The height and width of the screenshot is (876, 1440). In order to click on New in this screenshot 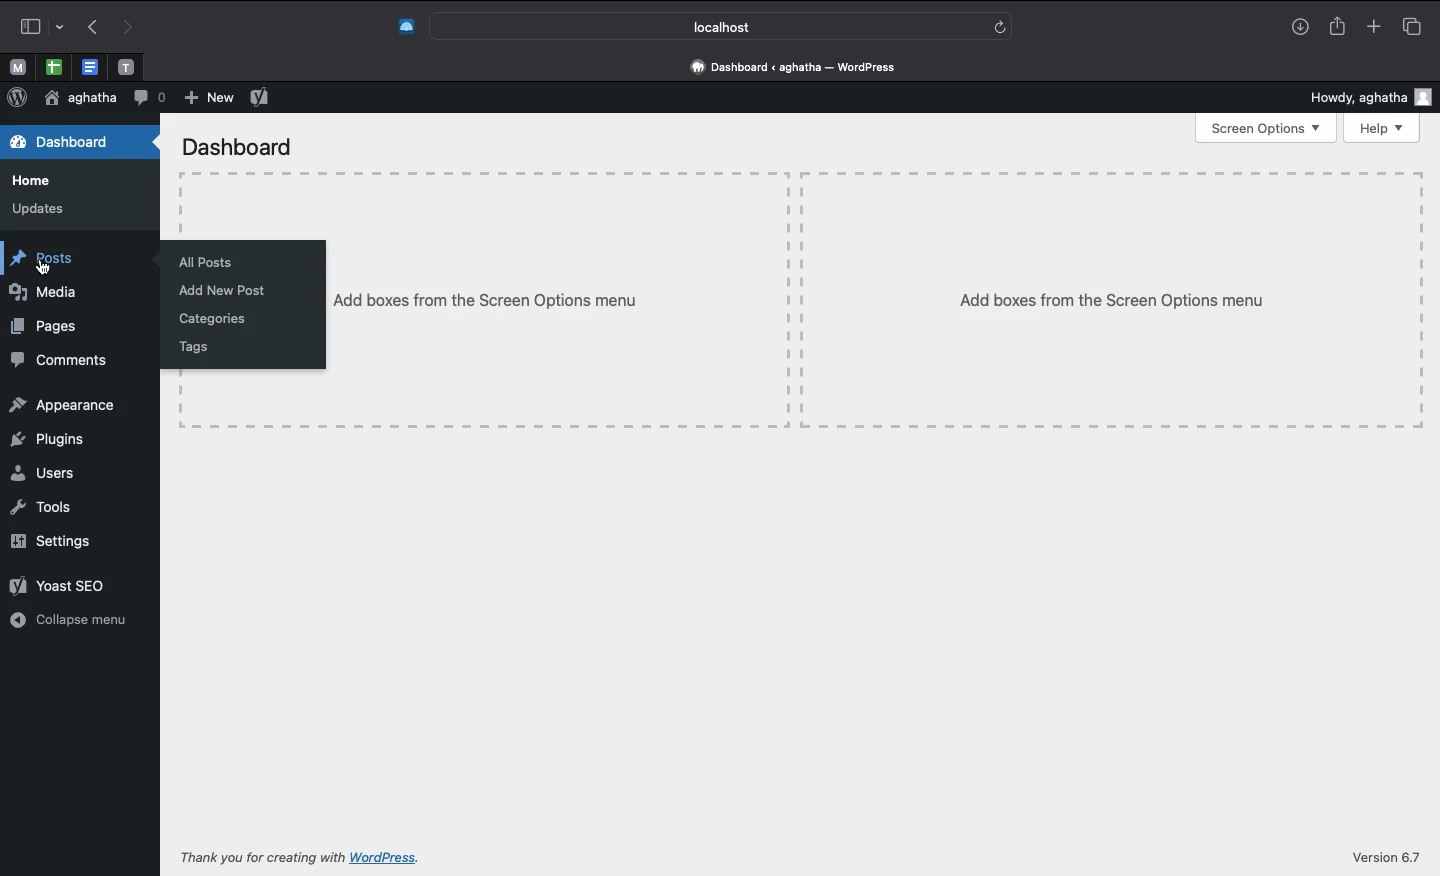, I will do `click(206, 98)`.